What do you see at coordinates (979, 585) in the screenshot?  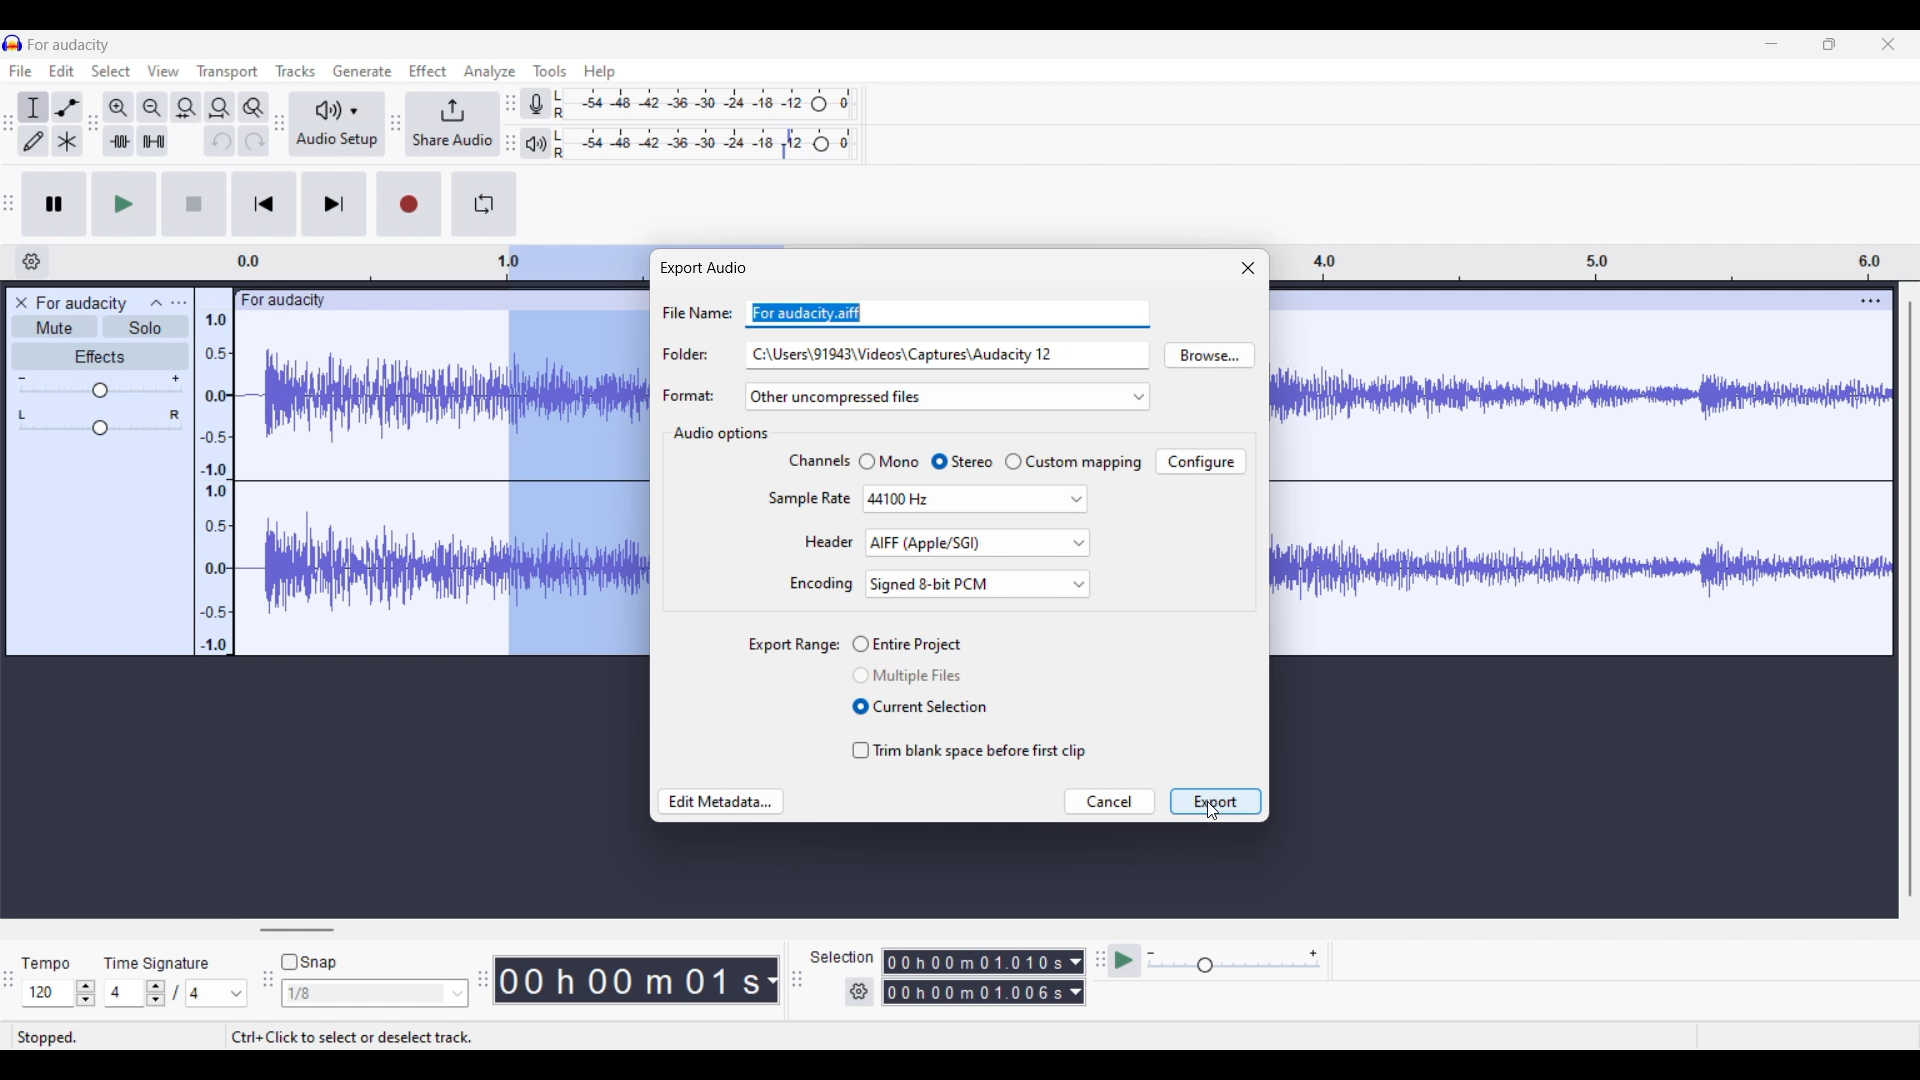 I see `Signed 8-bit PCM hat` at bounding box center [979, 585].